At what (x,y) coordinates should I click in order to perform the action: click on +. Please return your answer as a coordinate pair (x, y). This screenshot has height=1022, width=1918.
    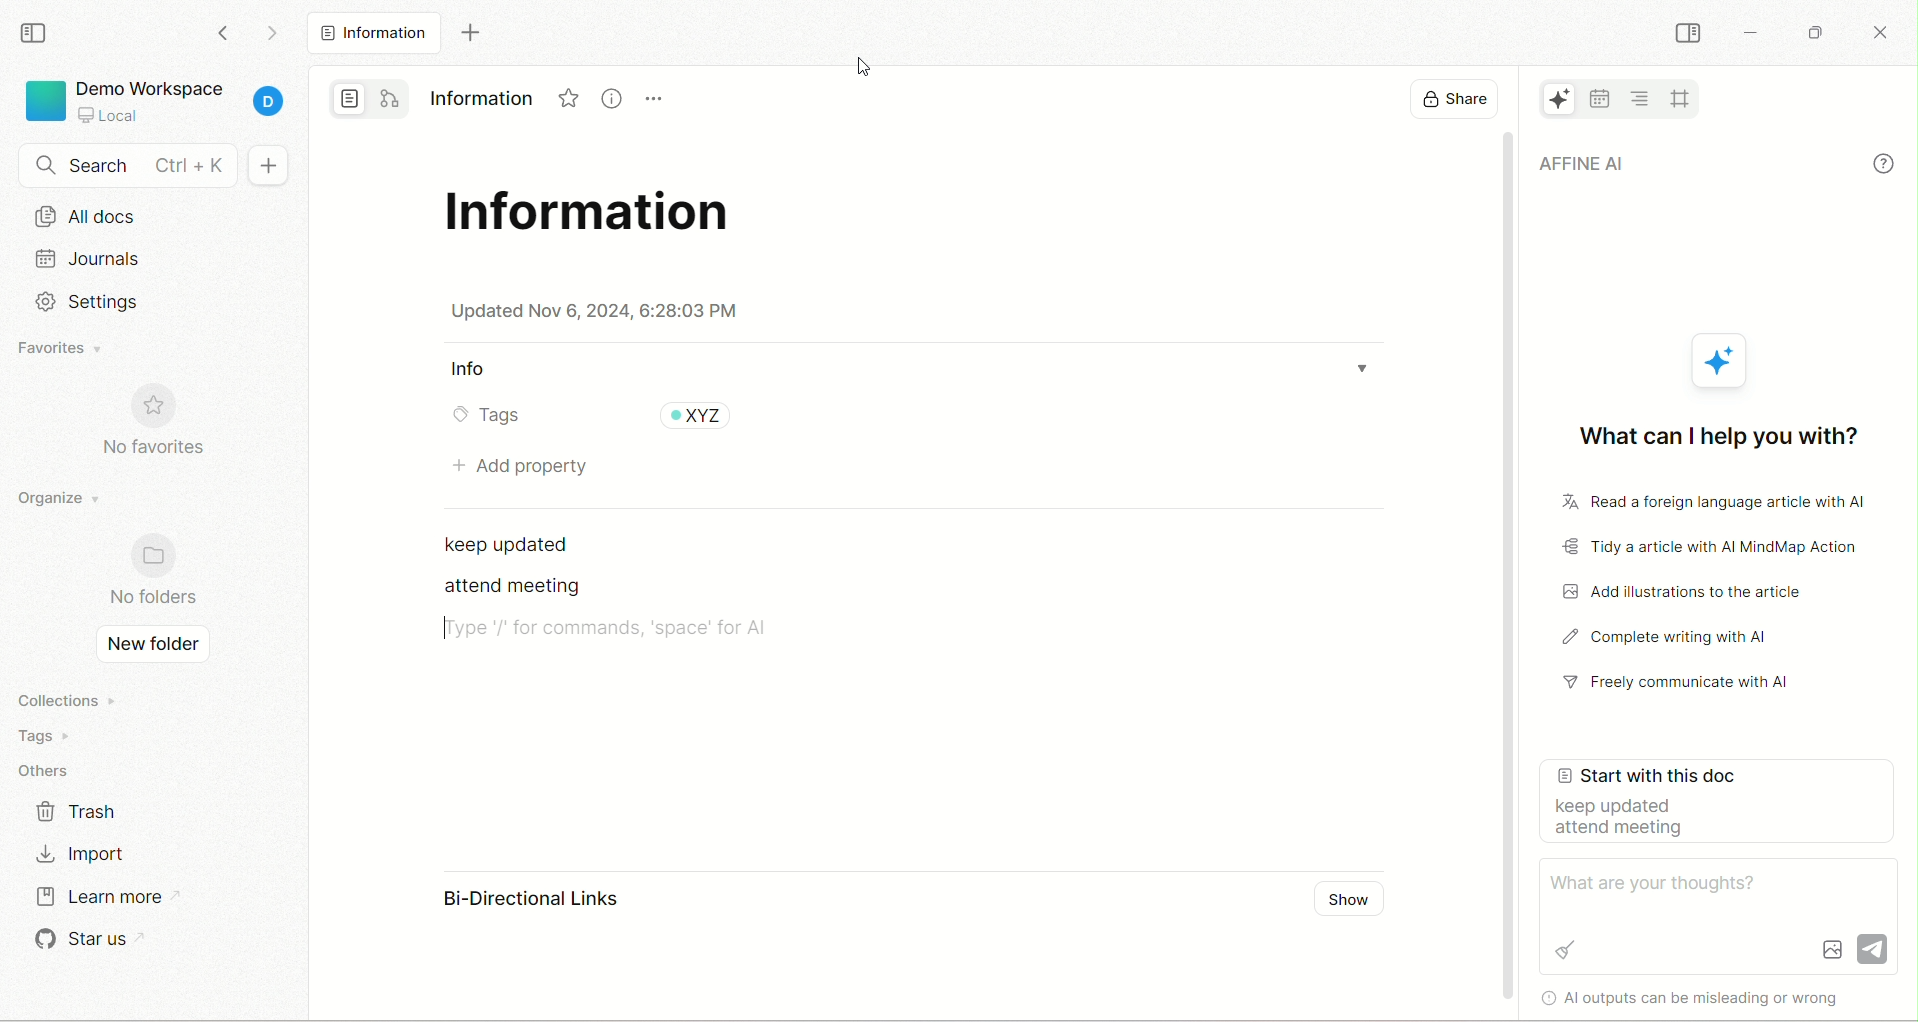
    Looking at the image, I should click on (275, 164).